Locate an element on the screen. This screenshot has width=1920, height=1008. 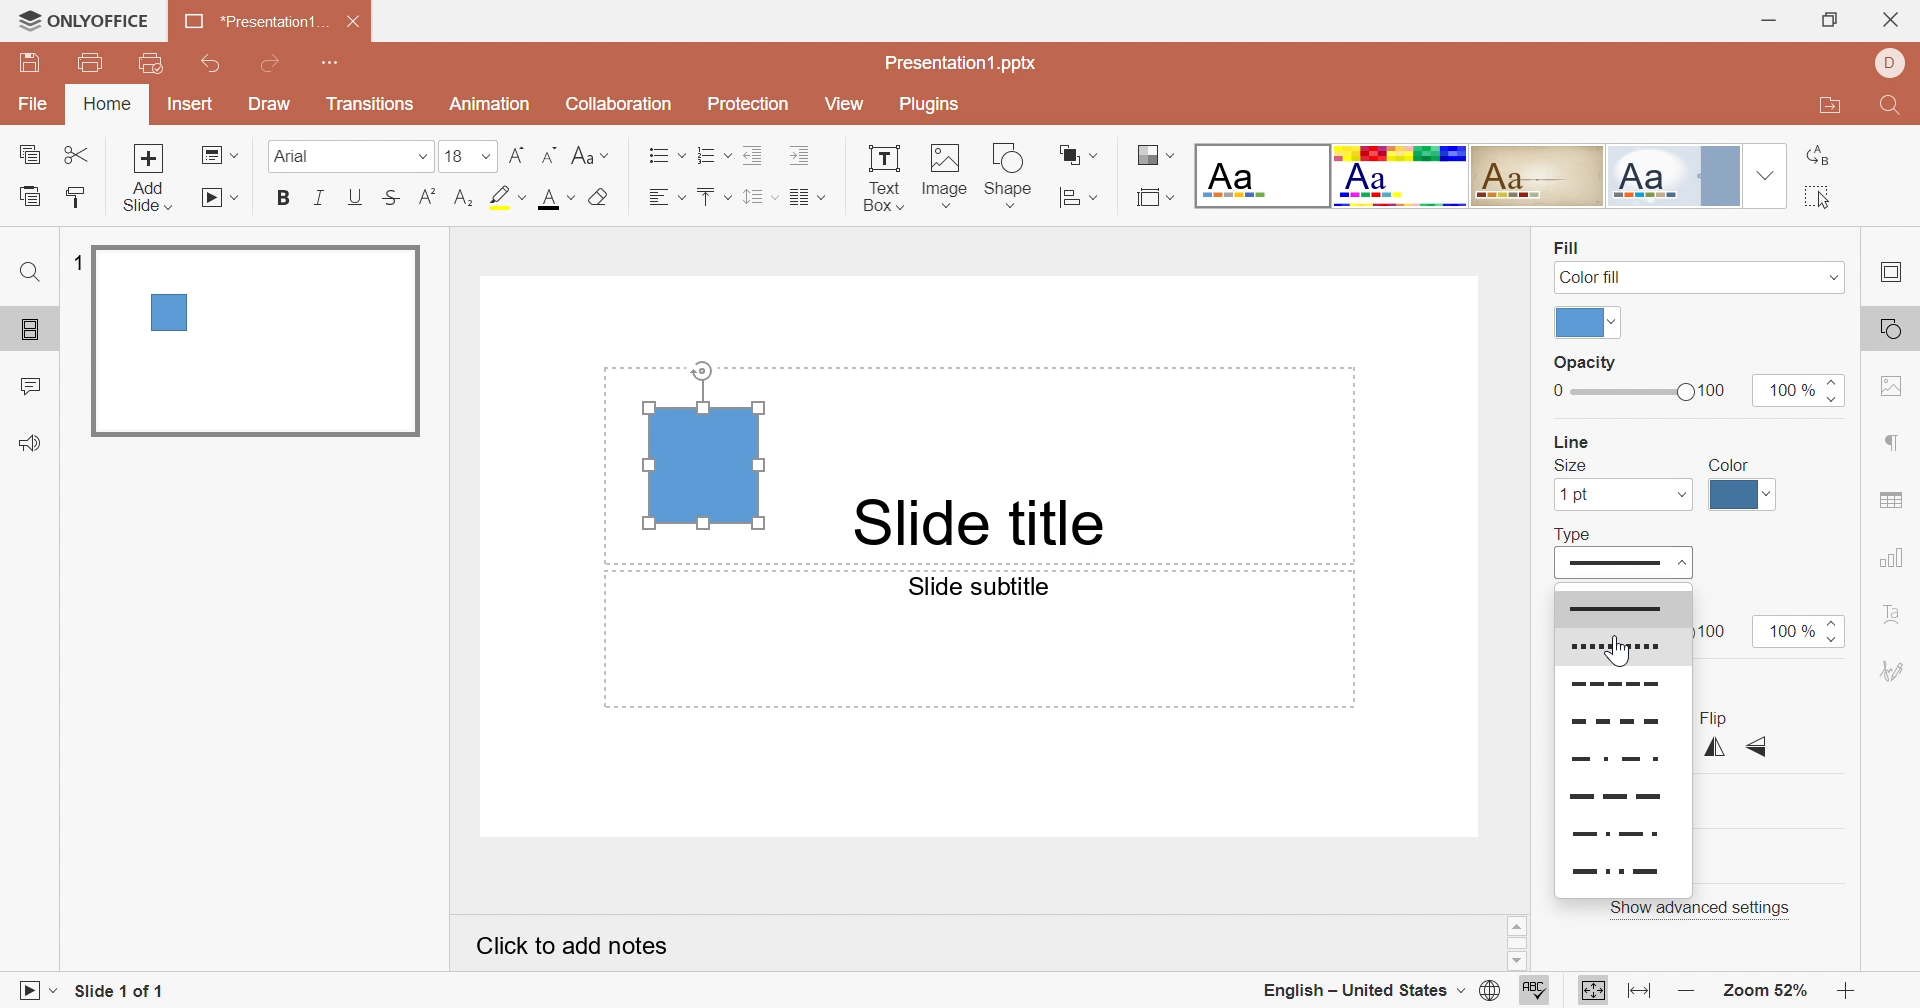
Start slideshow is located at coordinates (223, 199).